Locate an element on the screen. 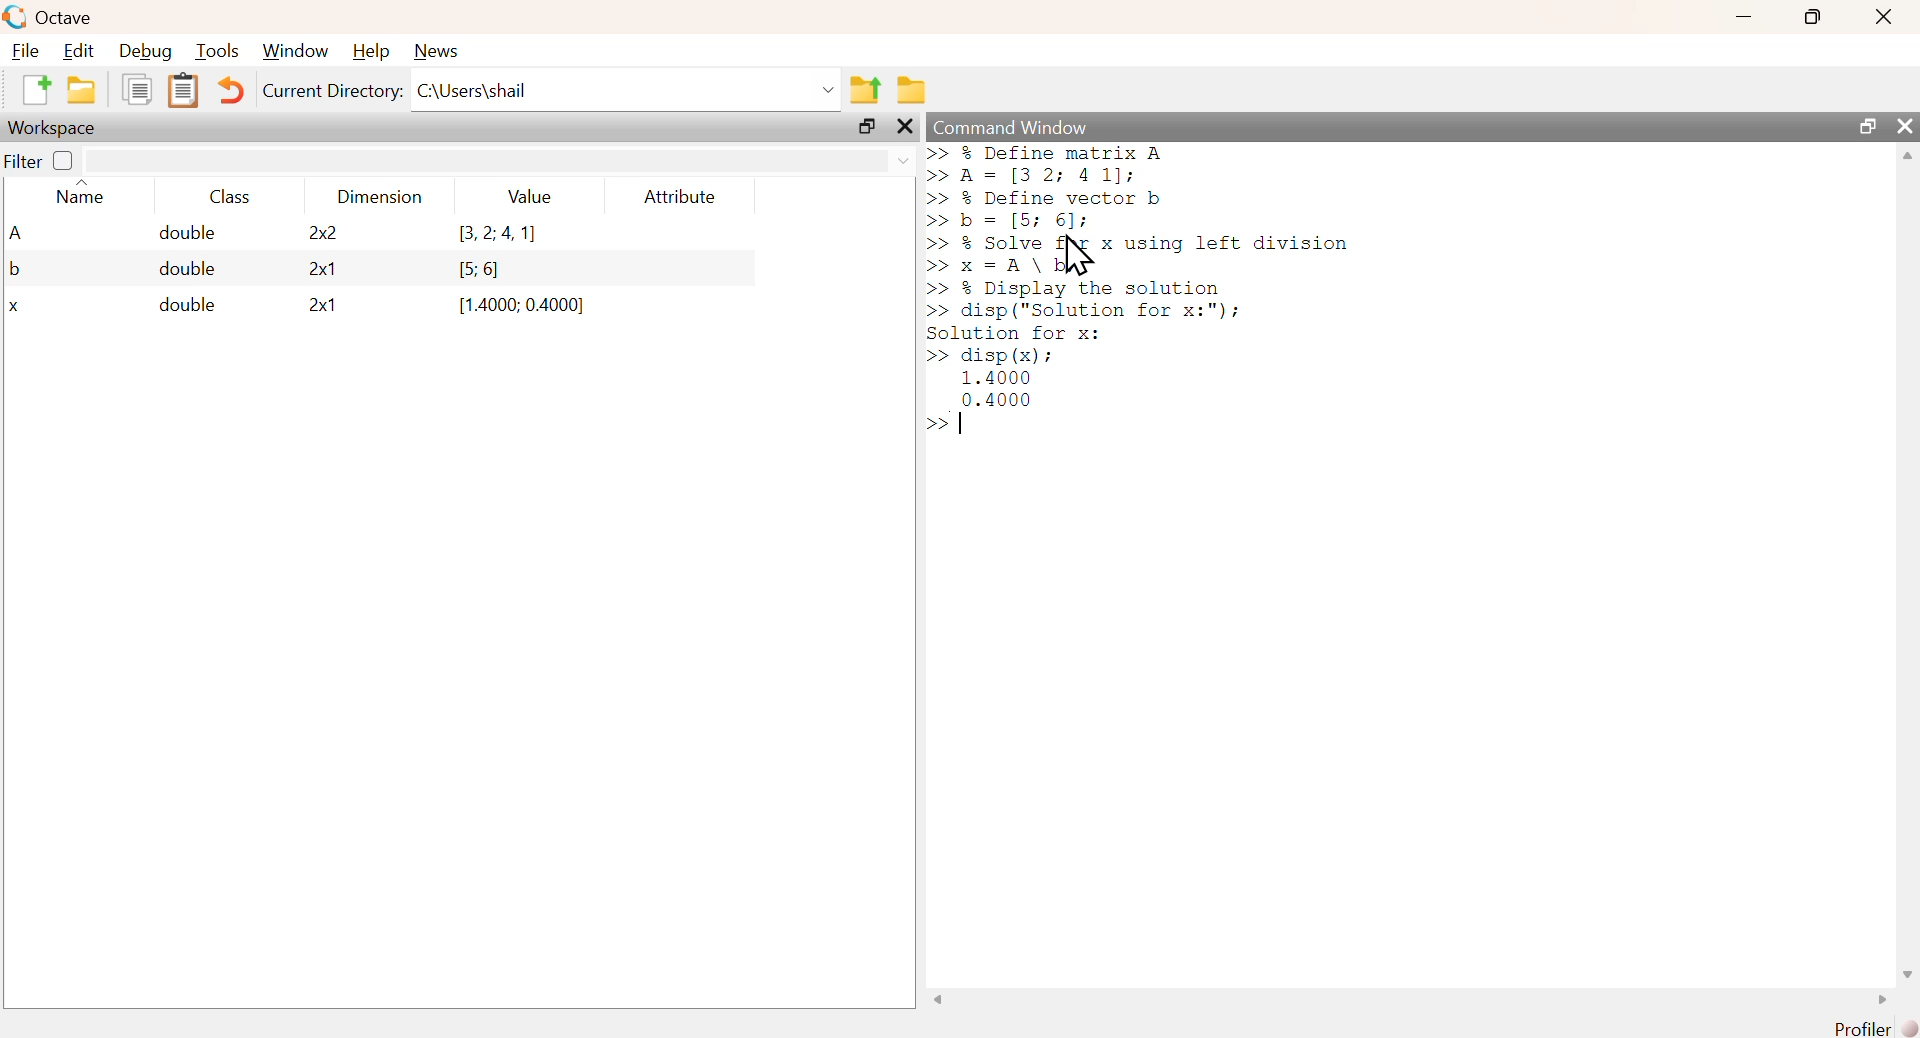 The image size is (1920, 1038). A is located at coordinates (19, 234).